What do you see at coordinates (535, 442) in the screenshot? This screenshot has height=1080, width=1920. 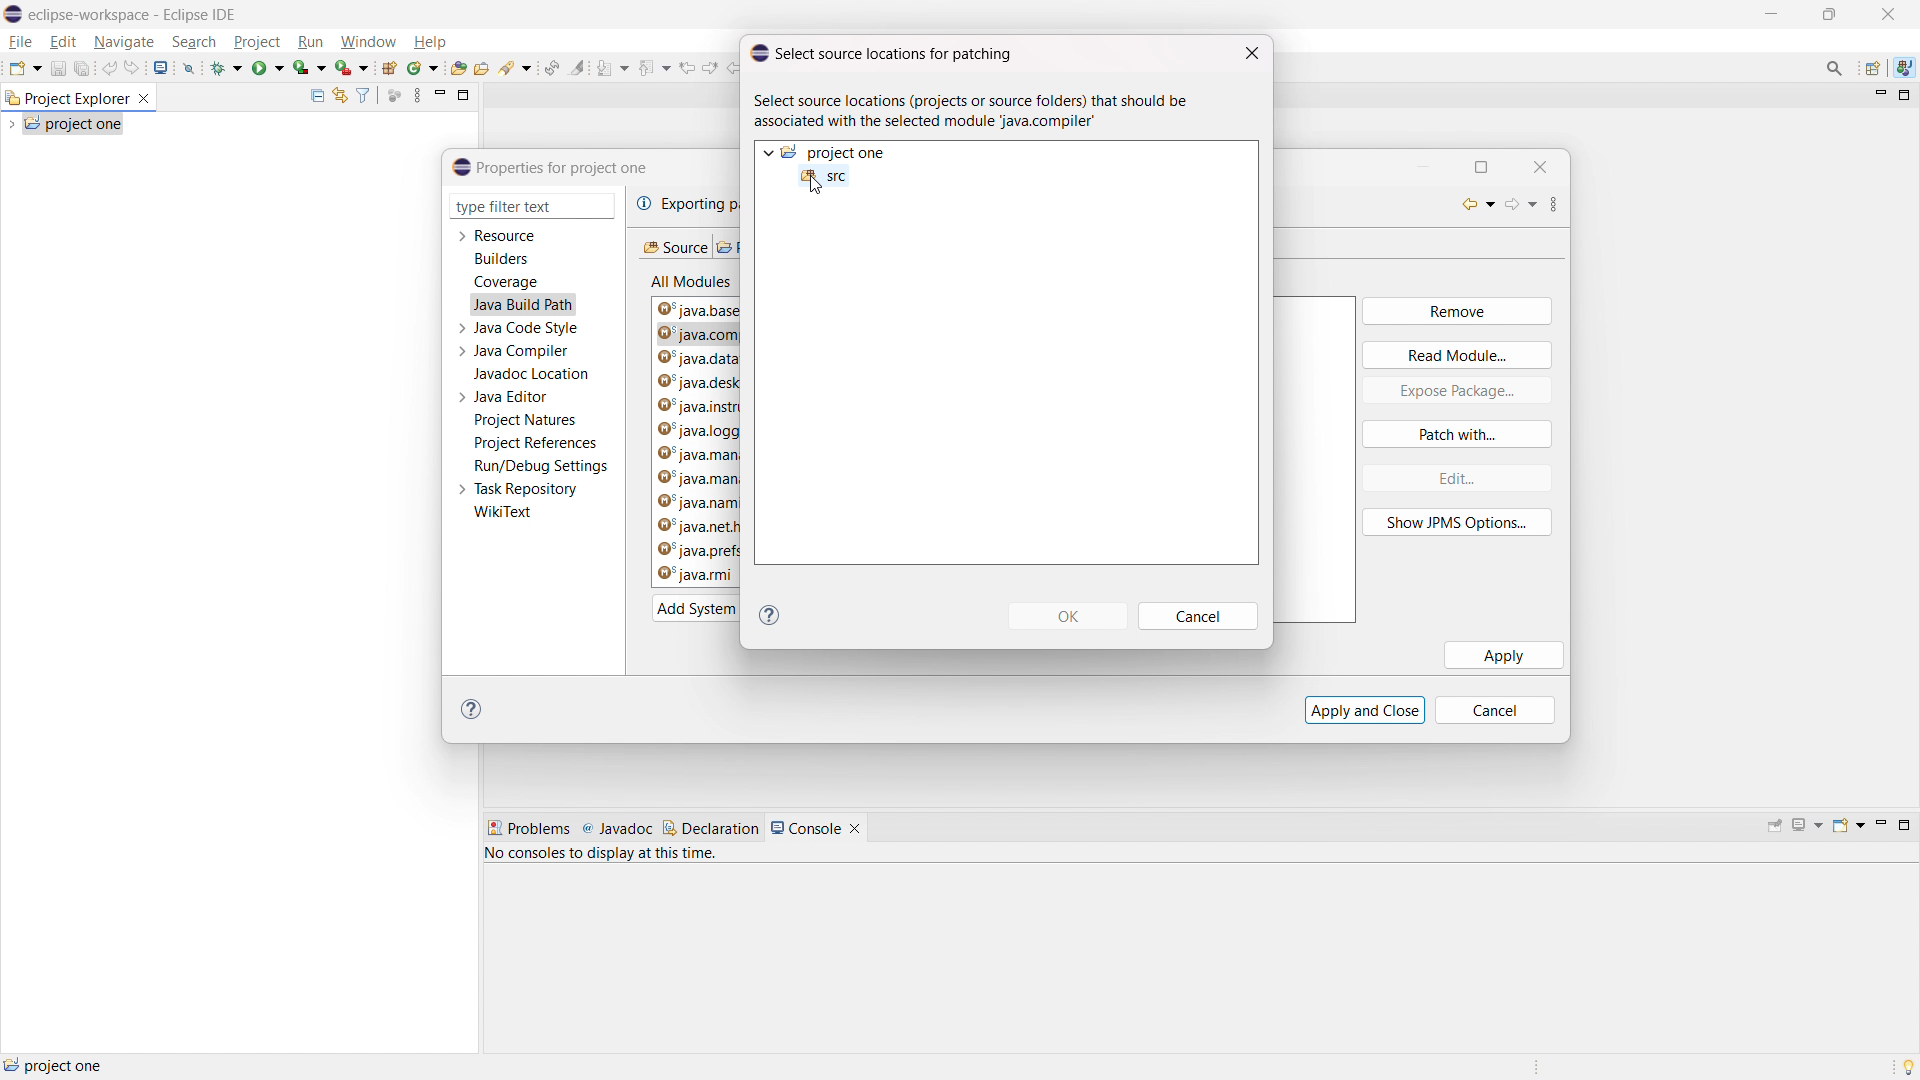 I see `project references` at bounding box center [535, 442].